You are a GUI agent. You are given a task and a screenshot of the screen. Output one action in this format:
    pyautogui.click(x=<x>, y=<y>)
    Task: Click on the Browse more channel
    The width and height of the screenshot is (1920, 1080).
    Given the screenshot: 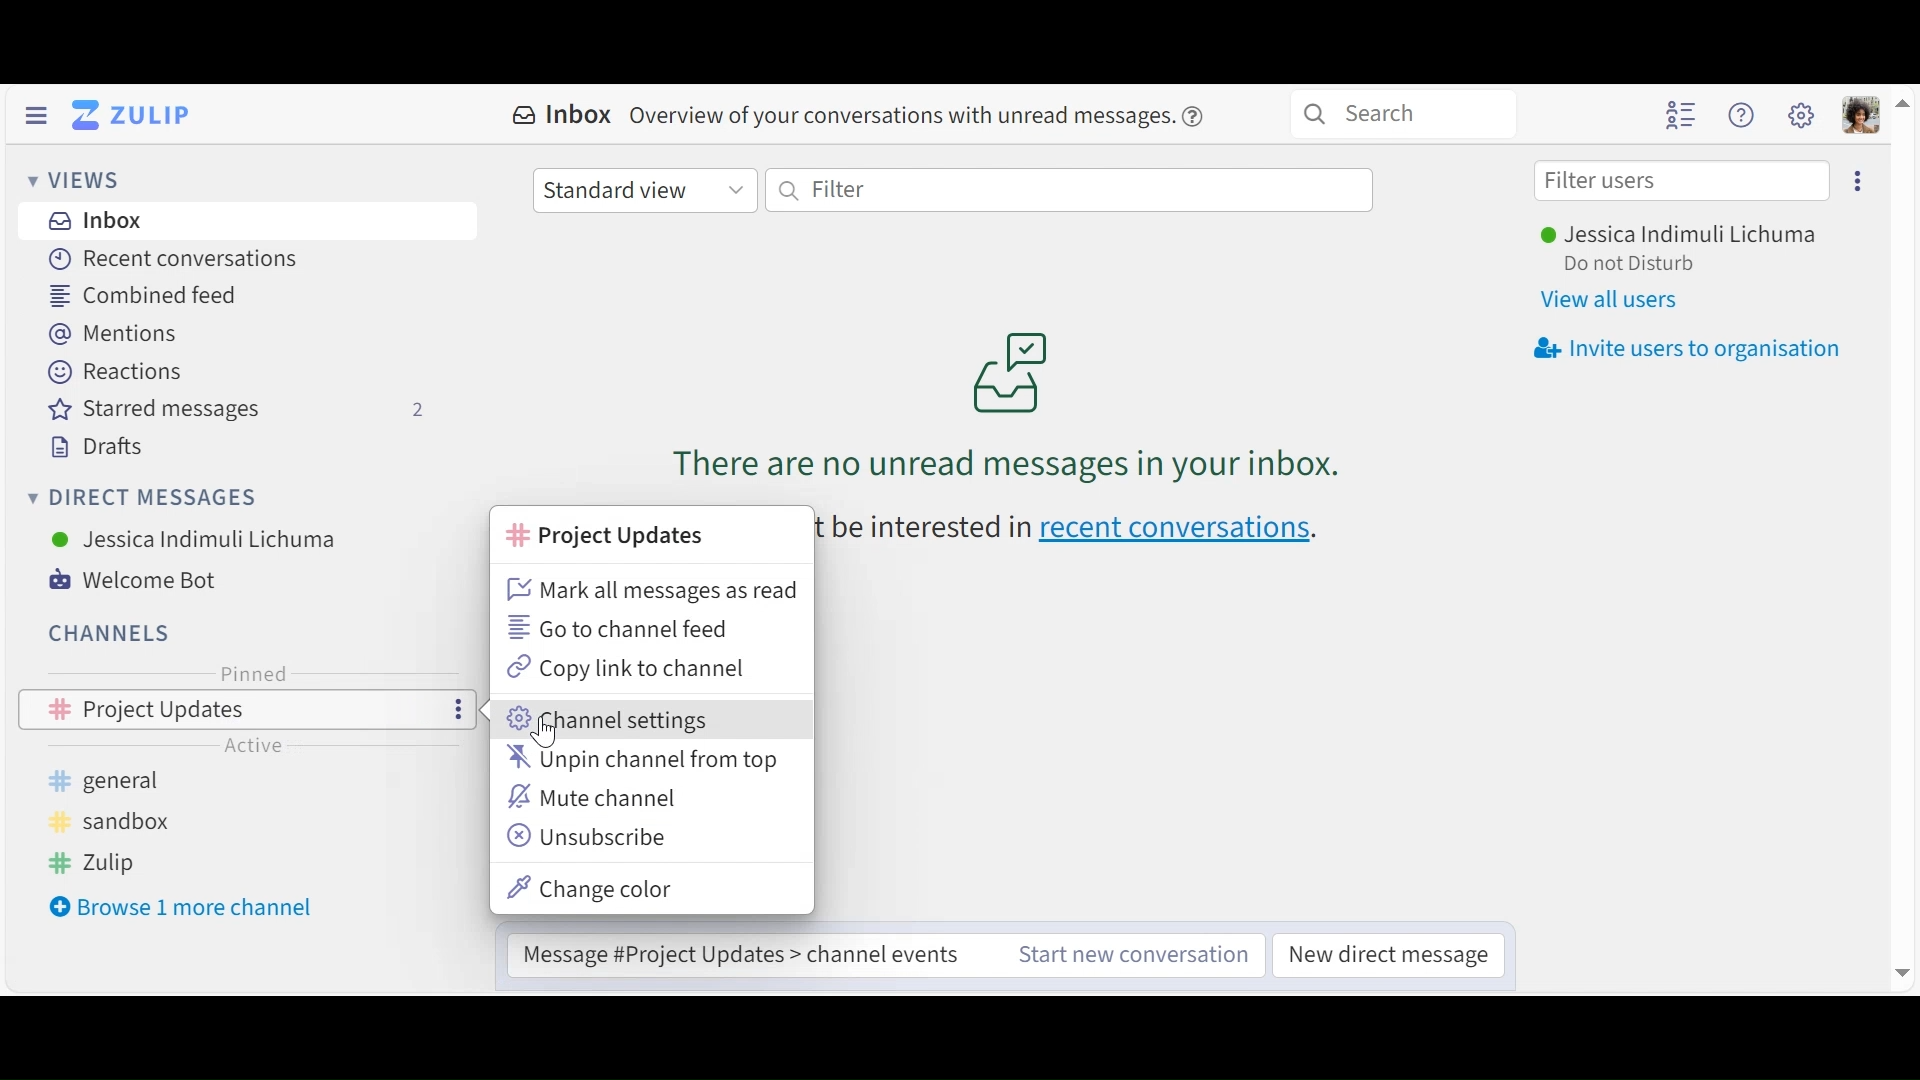 What is the action you would take?
    pyautogui.click(x=185, y=906)
    